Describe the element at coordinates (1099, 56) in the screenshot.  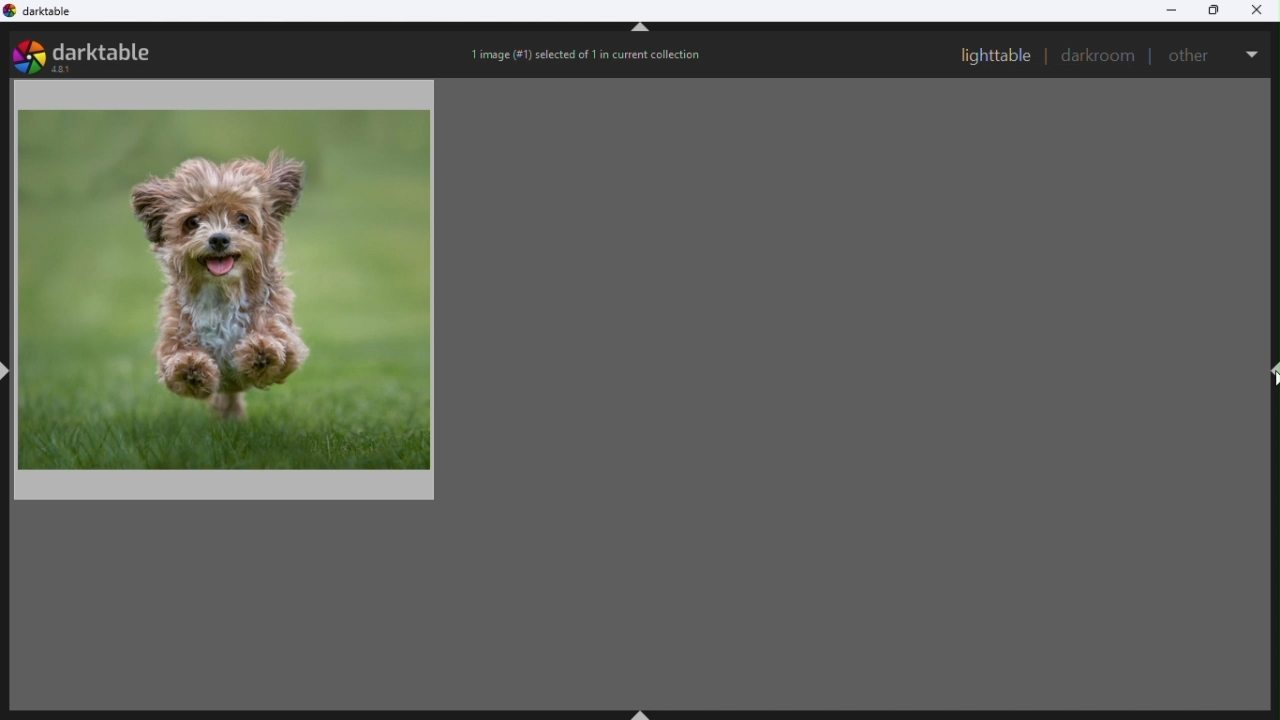
I see `Dark room` at that location.